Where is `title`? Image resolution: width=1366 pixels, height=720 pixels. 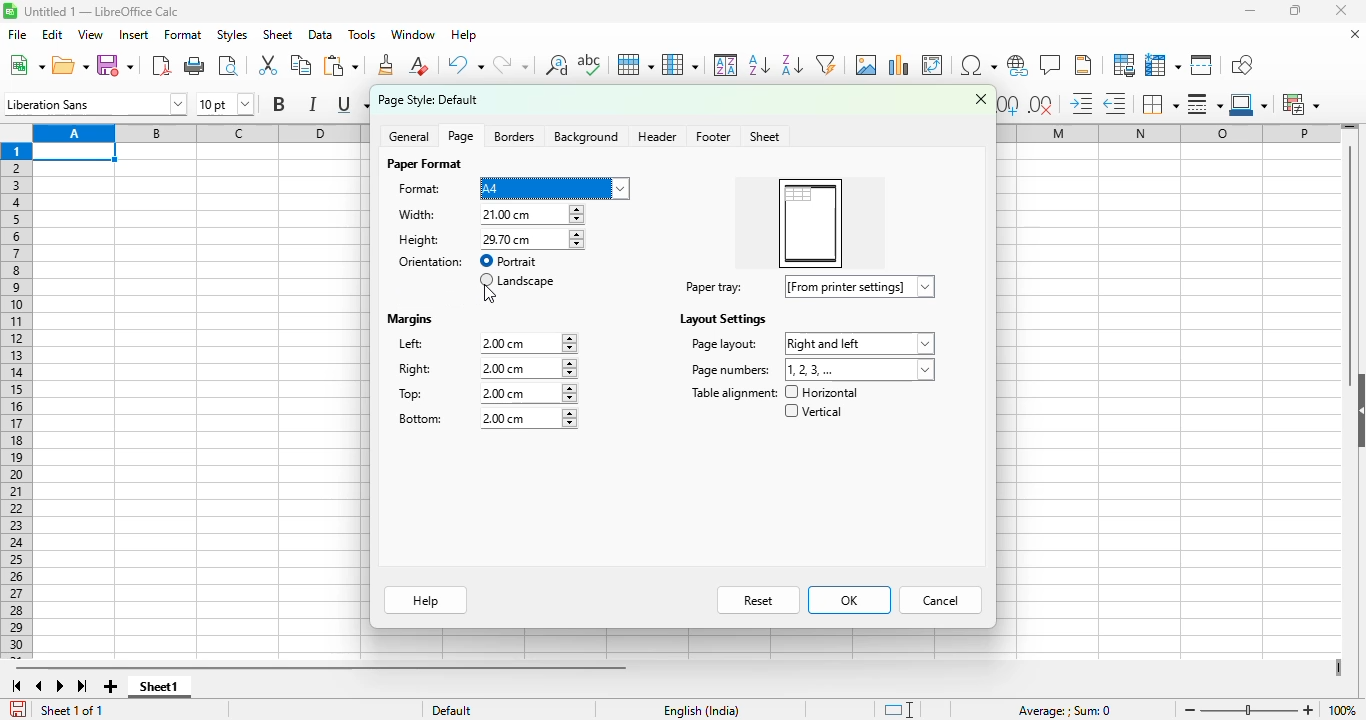
title is located at coordinates (102, 11).